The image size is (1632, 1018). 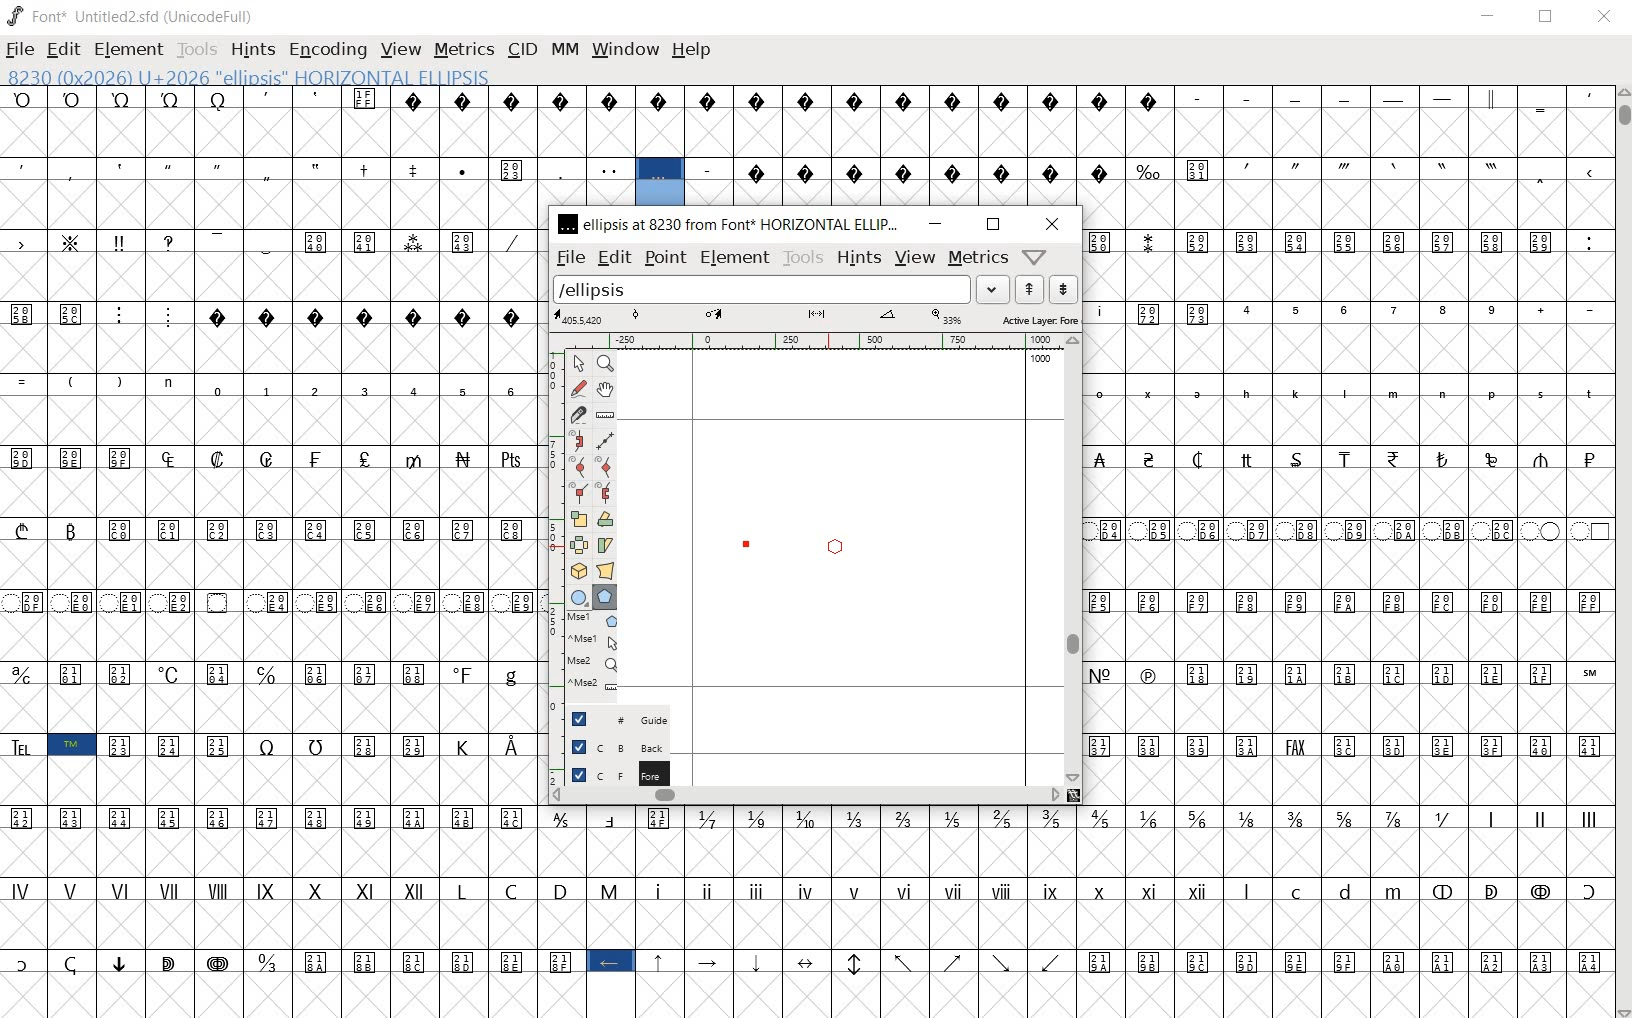 I want to click on cut splines in two, so click(x=579, y=415).